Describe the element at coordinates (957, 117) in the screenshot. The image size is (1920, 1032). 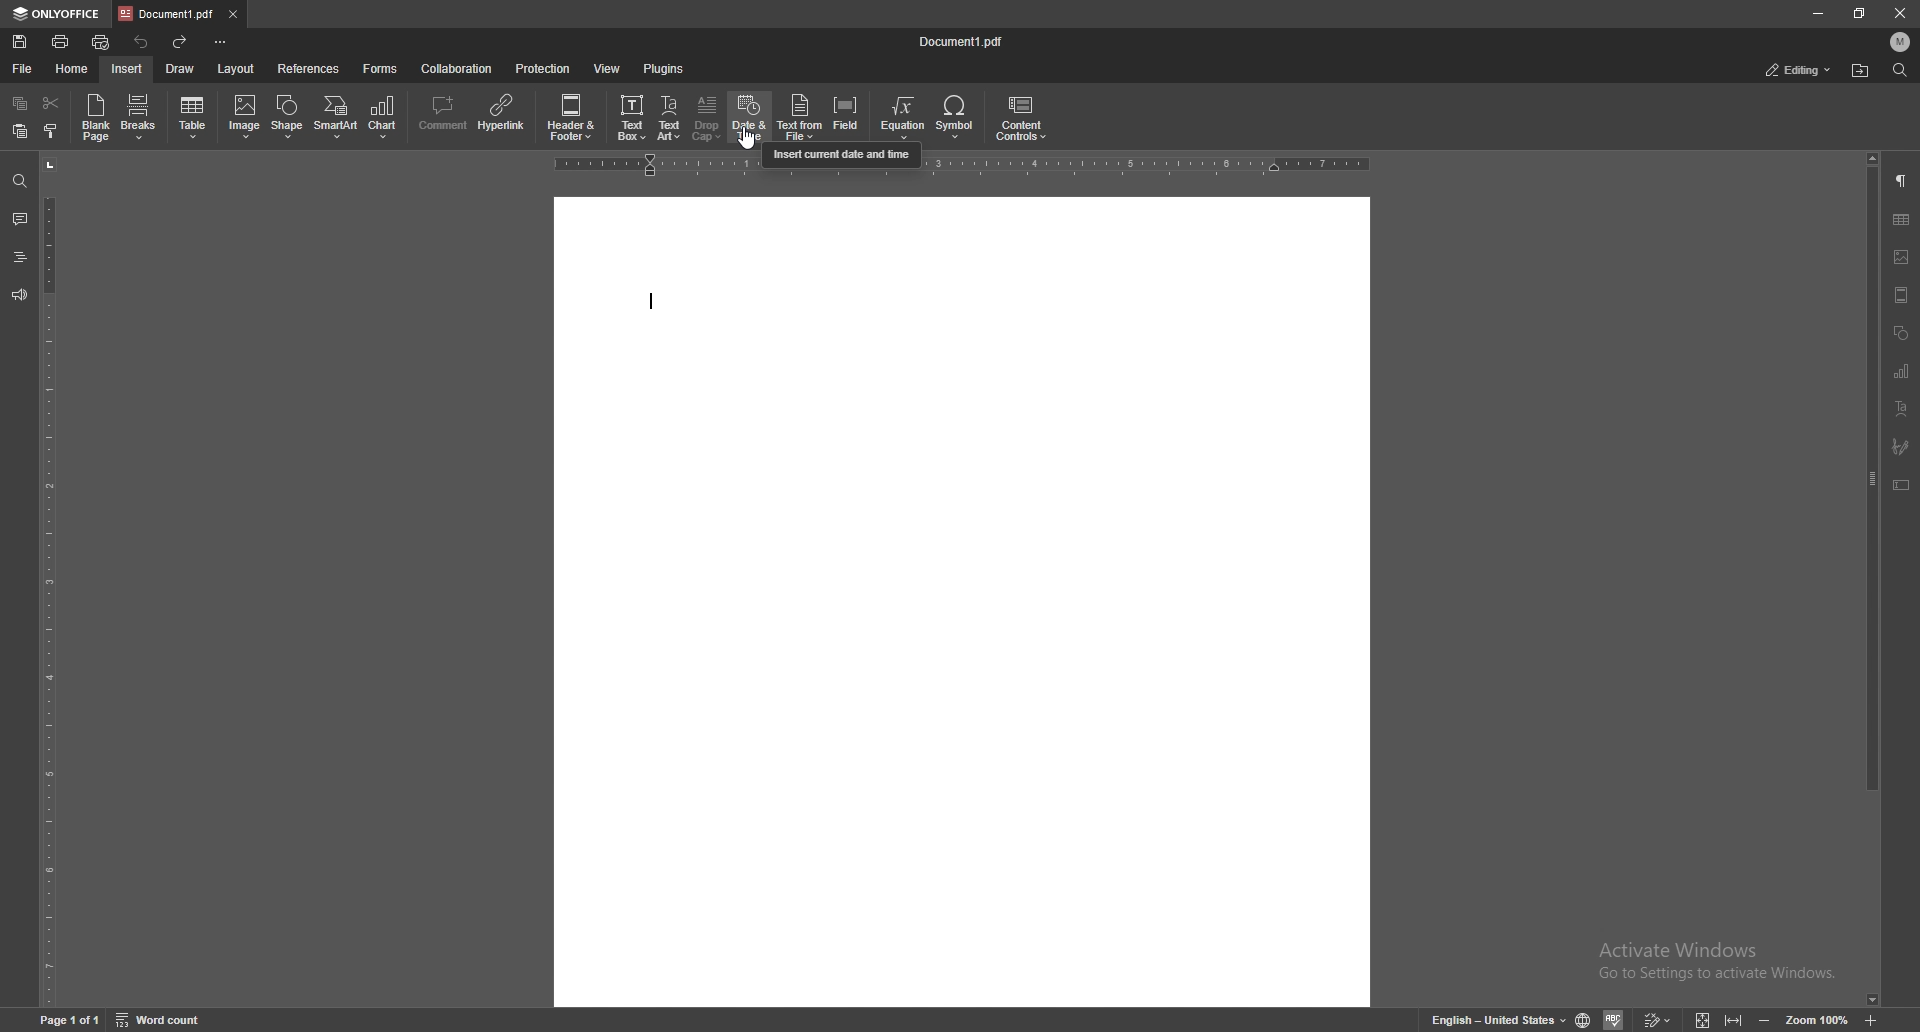
I see `symbol` at that location.